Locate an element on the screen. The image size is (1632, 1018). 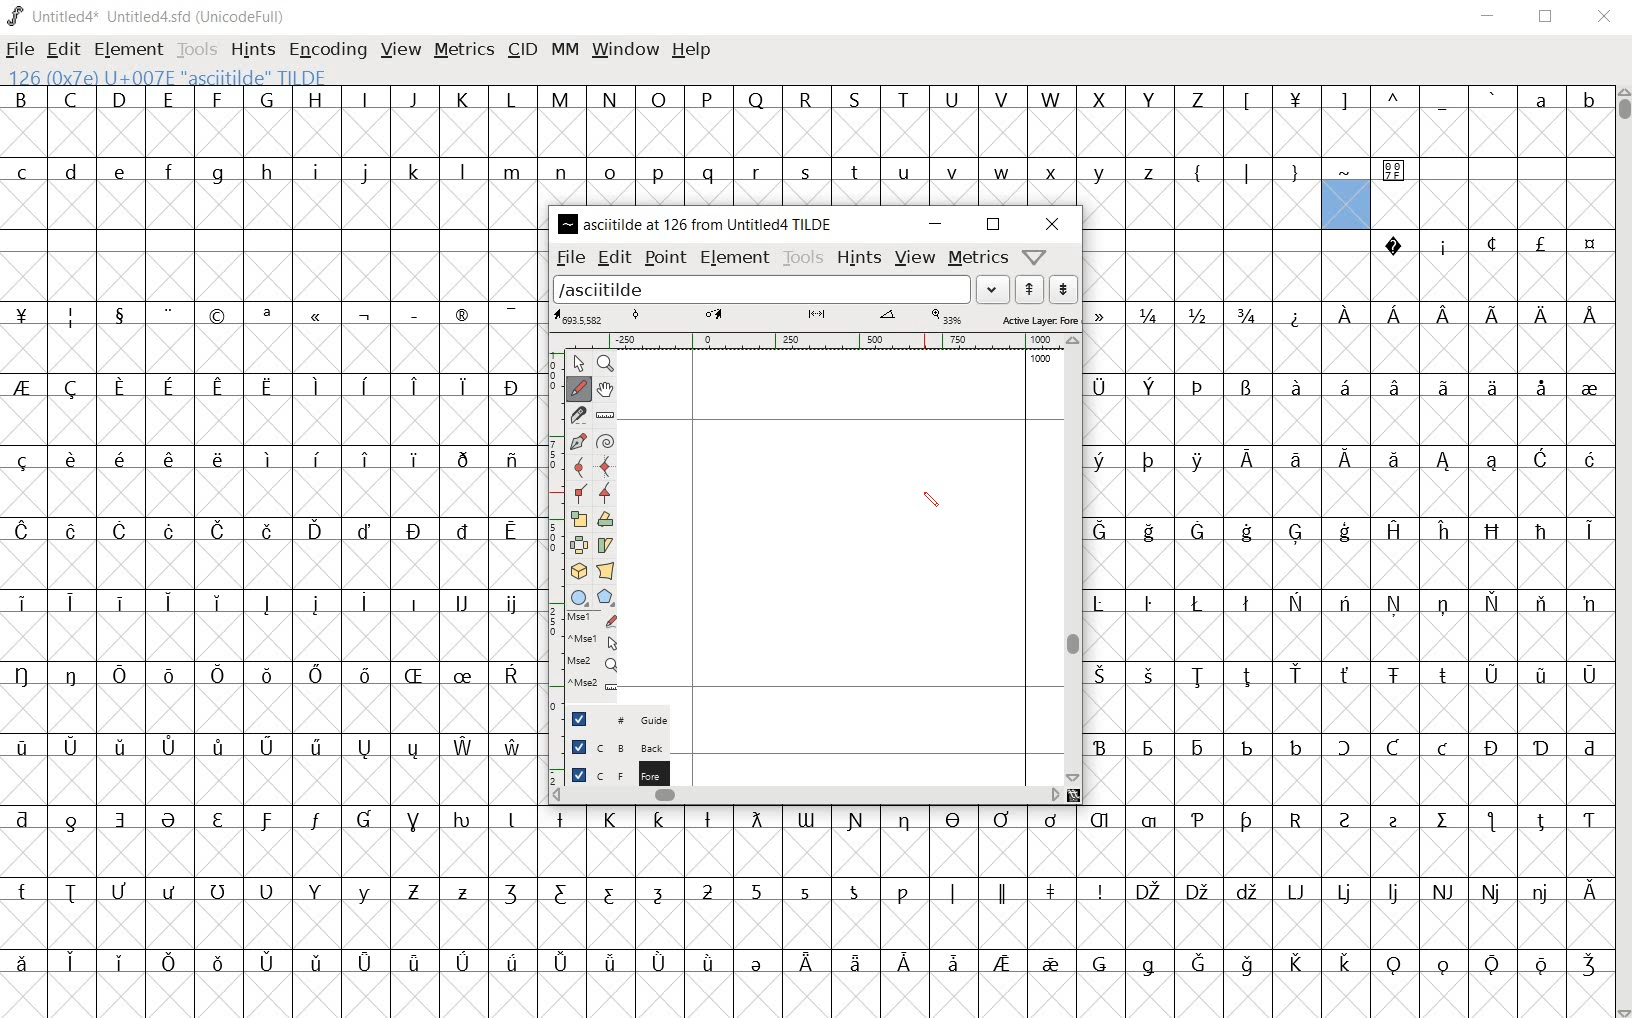
Rotate the selection is located at coordinates (605, 545).